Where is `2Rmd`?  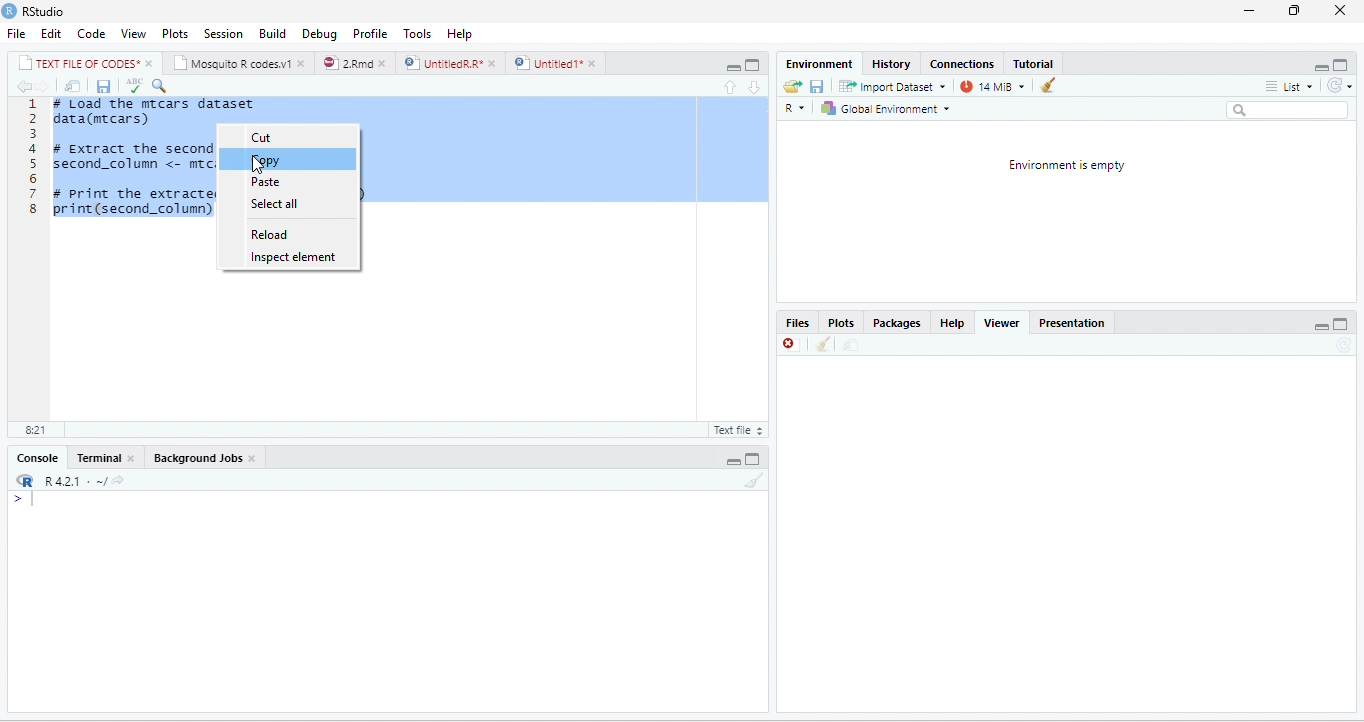
2Rmd is located at coordinates (346, 63).